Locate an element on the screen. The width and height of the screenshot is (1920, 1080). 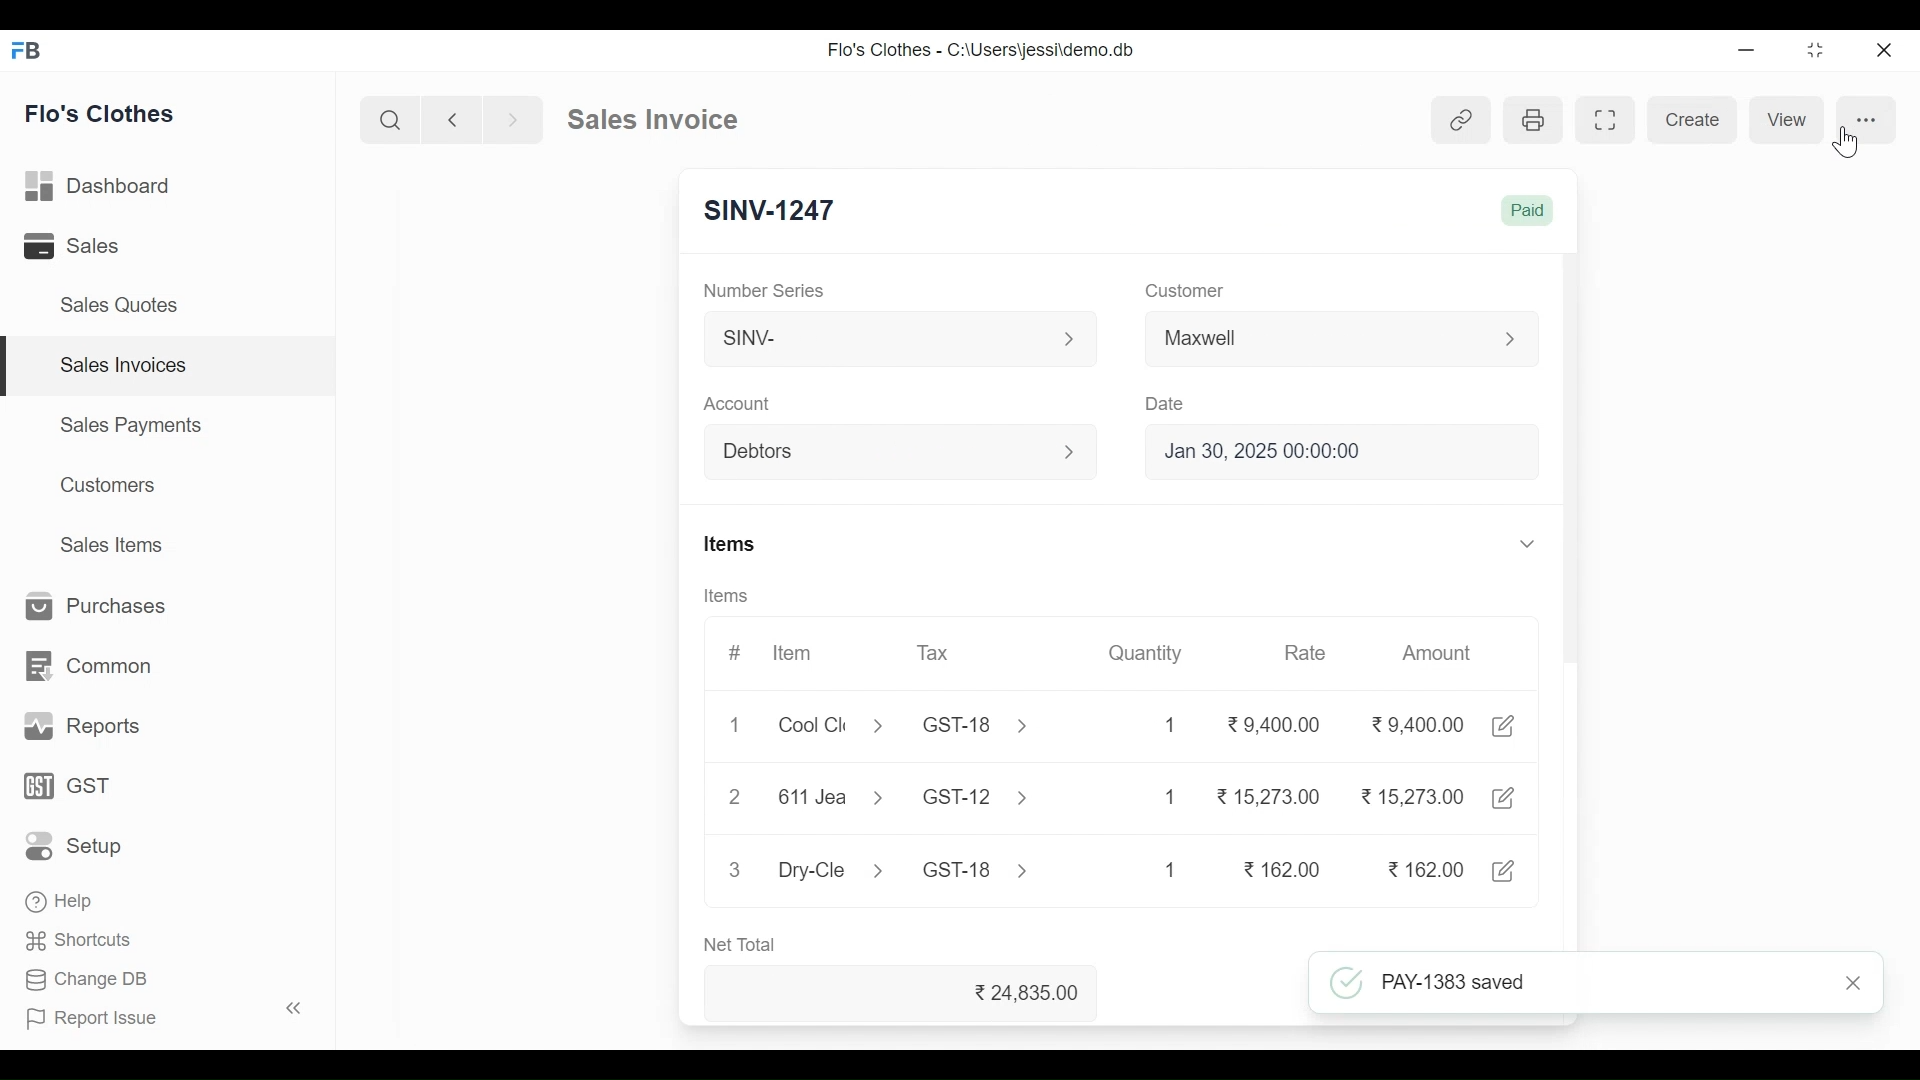
Customers is located at coordinates (111, 485).